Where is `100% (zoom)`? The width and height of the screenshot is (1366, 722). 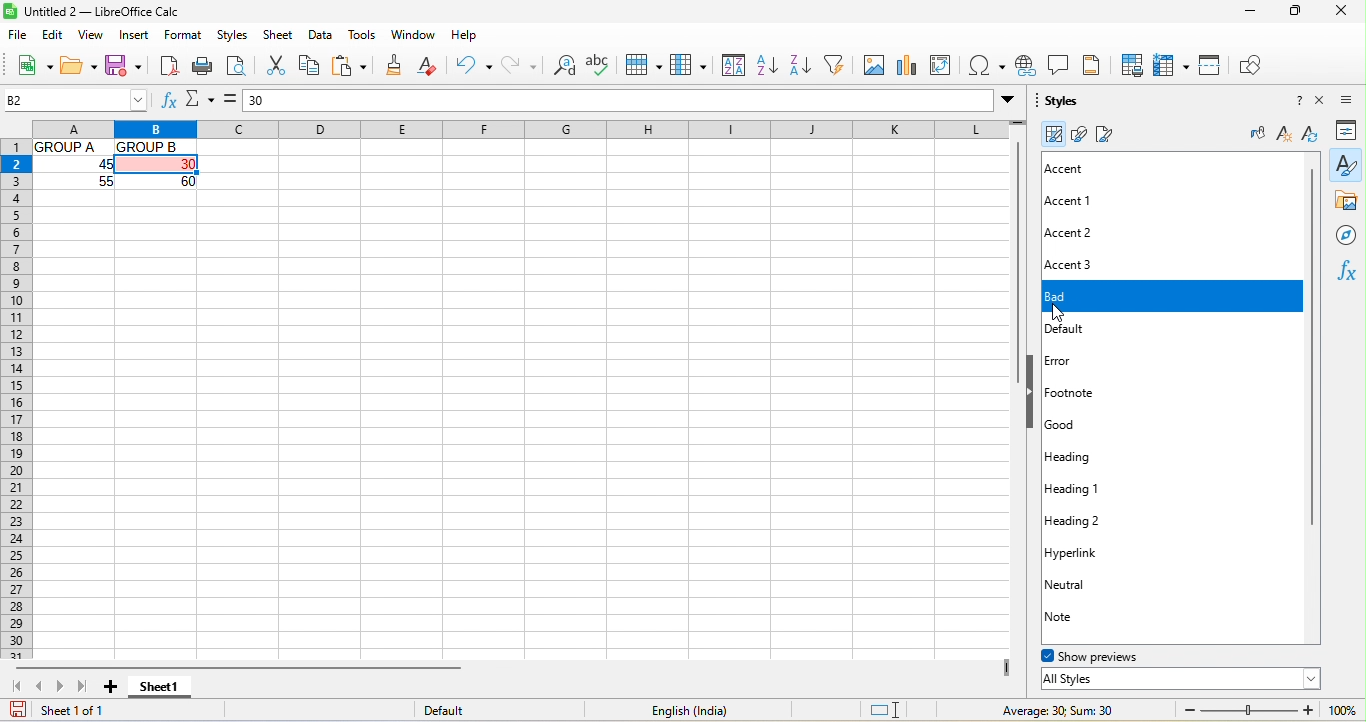 100% (zoom) is located at coordinates (1342, 710).